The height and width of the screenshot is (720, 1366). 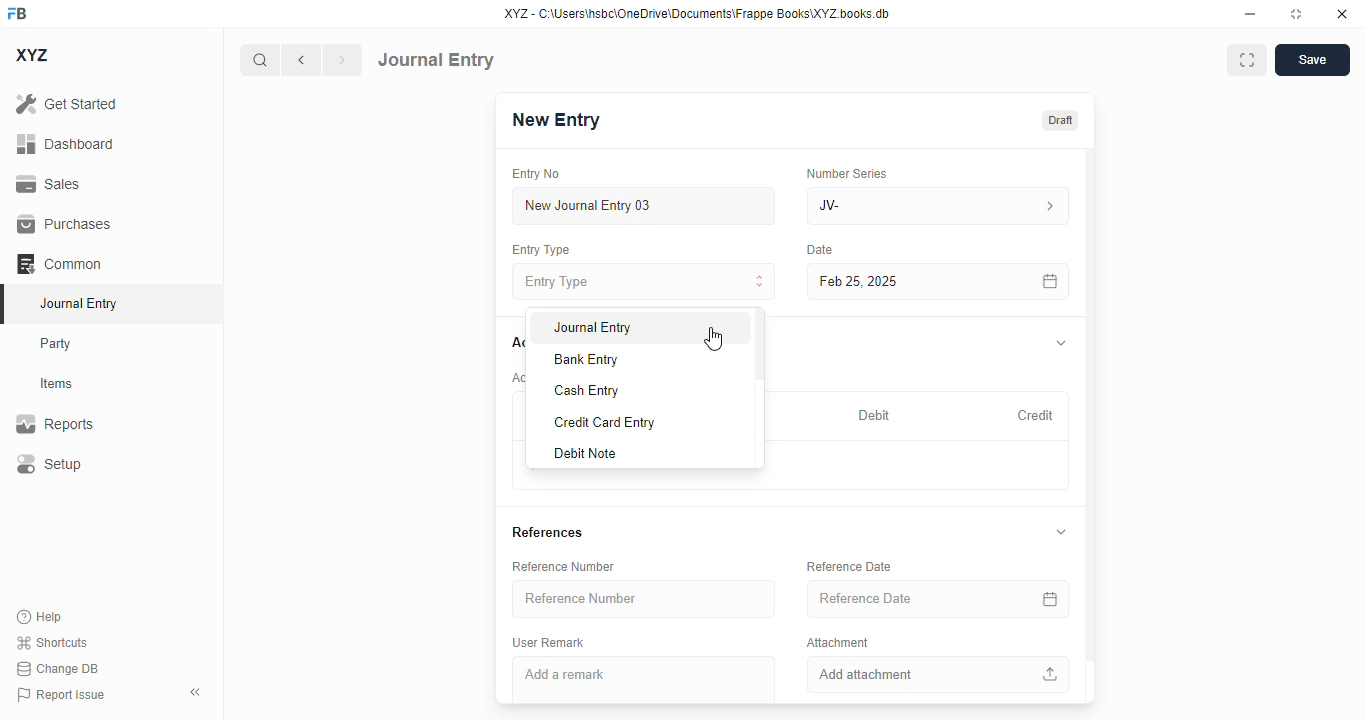 I want to click on accounts, so click(x=516, y=343).